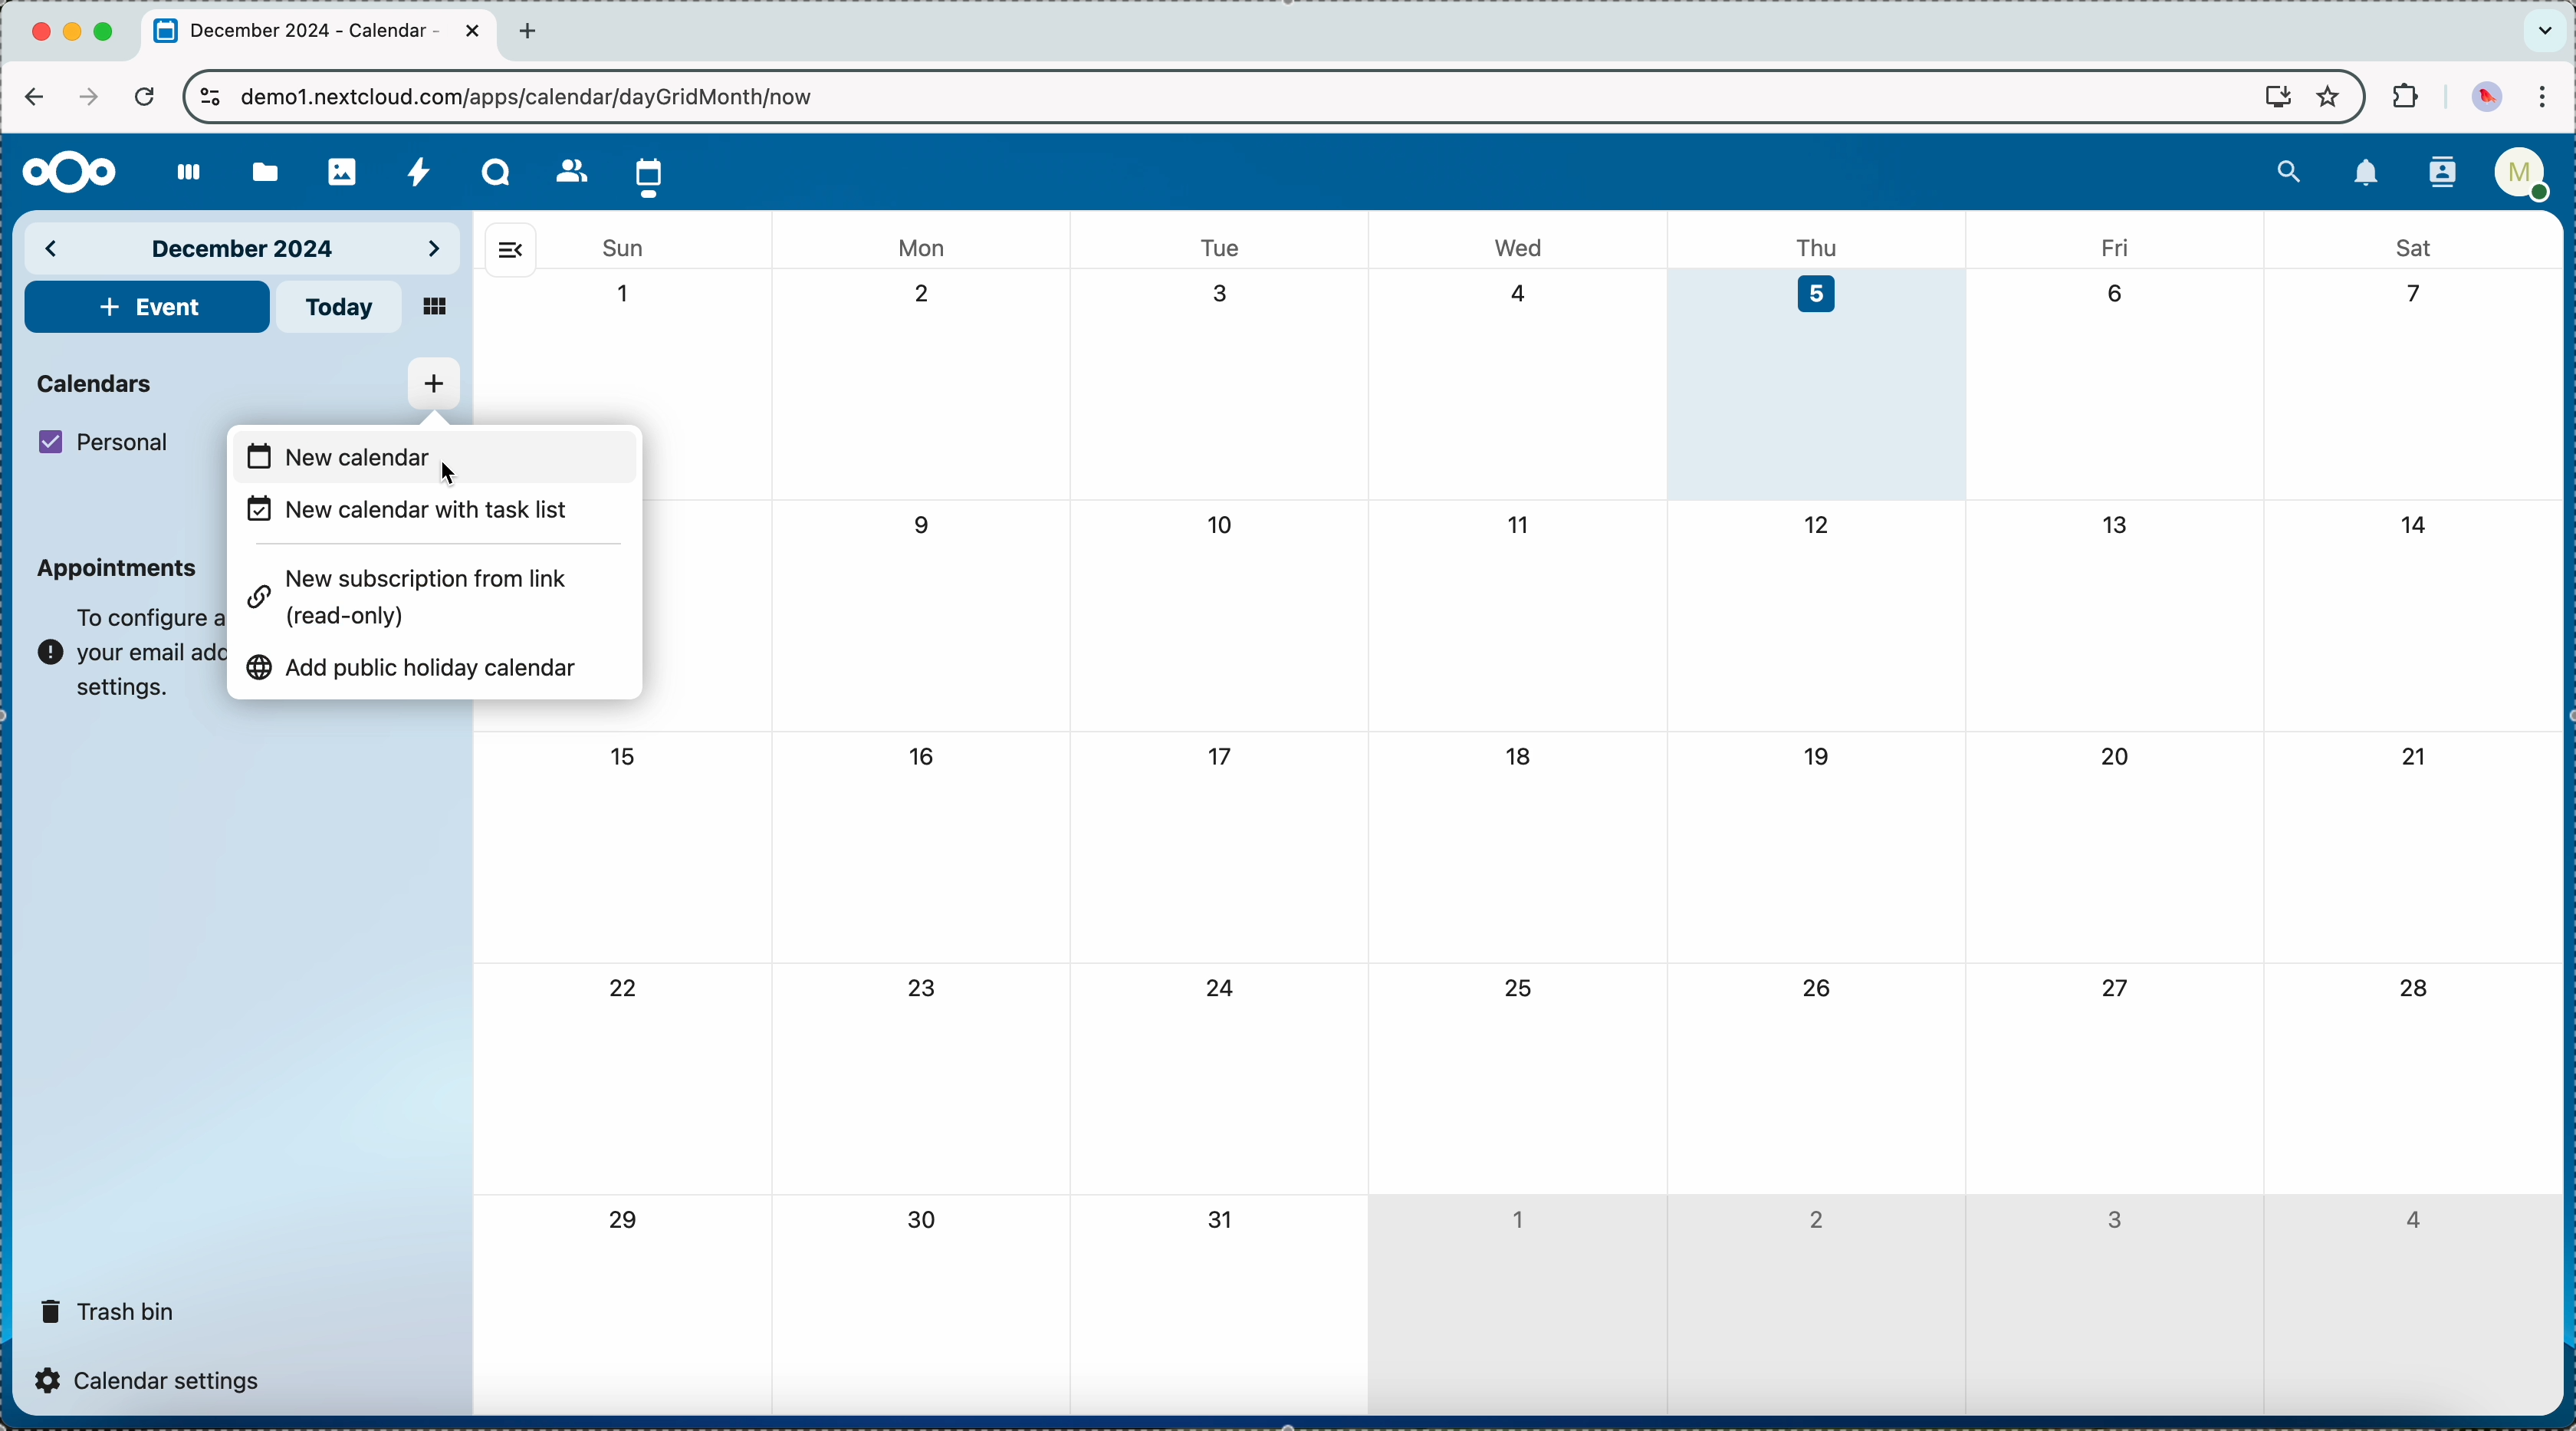  What do you see at coordinates (1222, 1221) in the screenshot?
I see `31` at bounding box center [1222, 1221].